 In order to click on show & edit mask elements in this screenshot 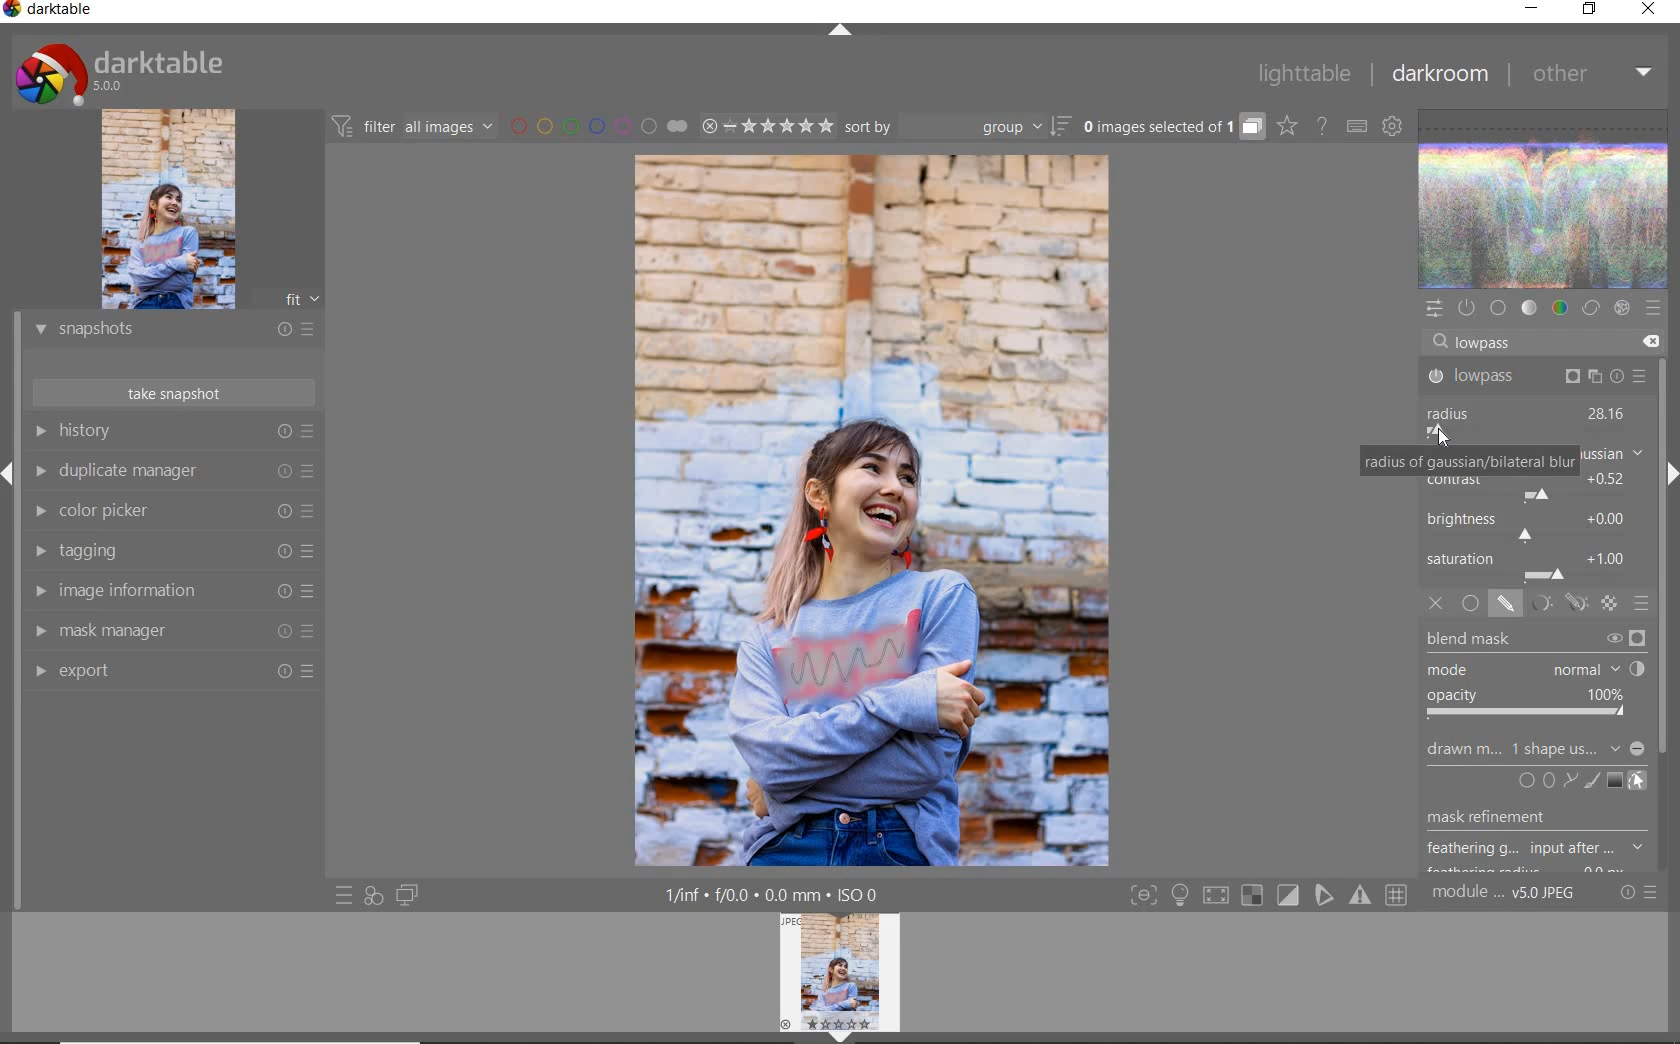, I will do `click(1638, 782)`.